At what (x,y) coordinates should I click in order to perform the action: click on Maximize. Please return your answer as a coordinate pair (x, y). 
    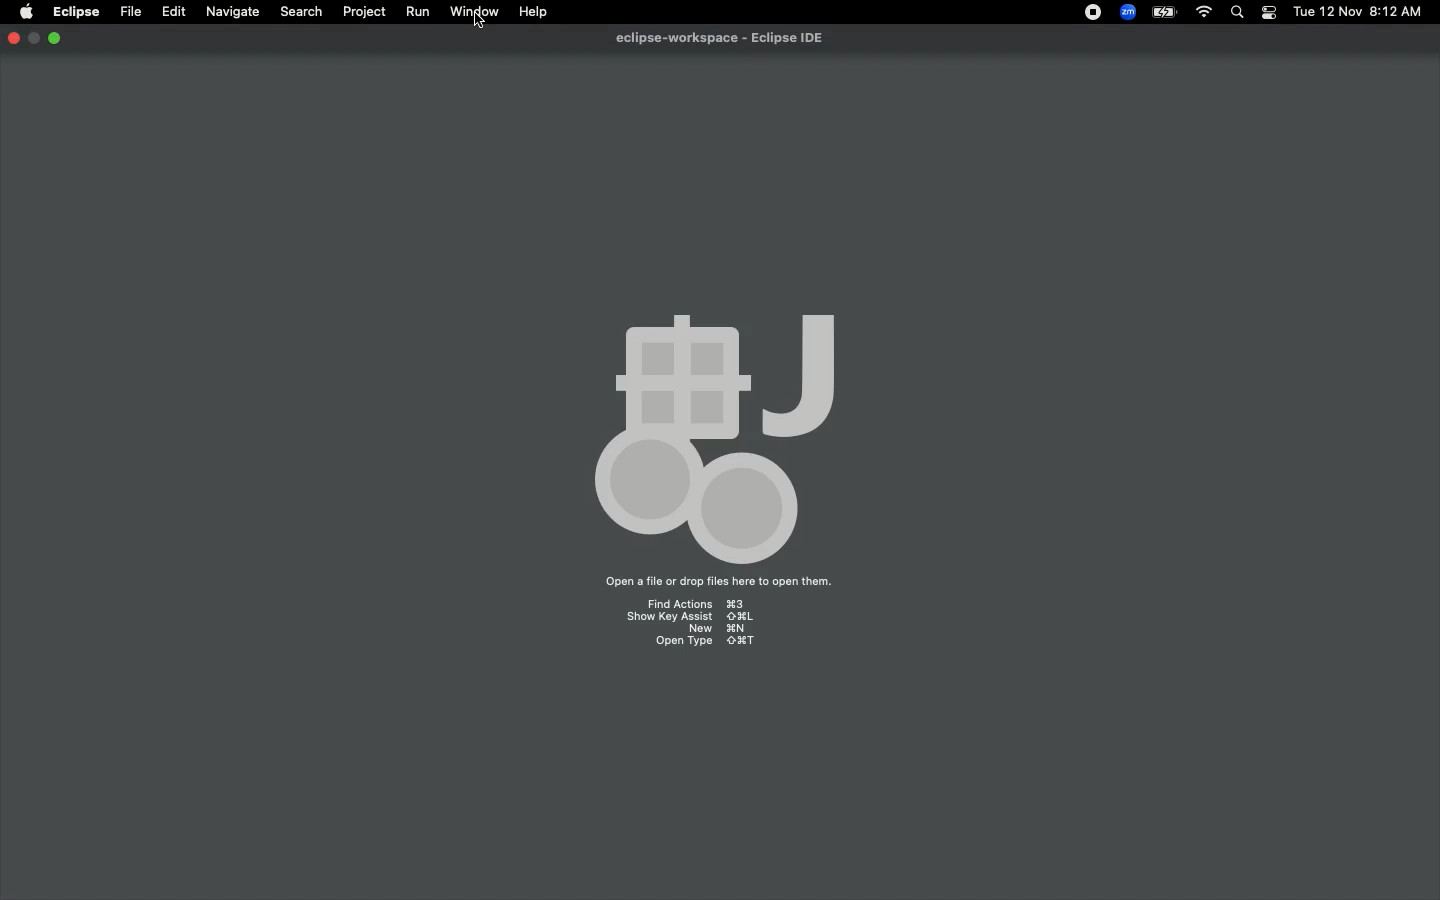
    Looking at the image, I should click on (55, 39).